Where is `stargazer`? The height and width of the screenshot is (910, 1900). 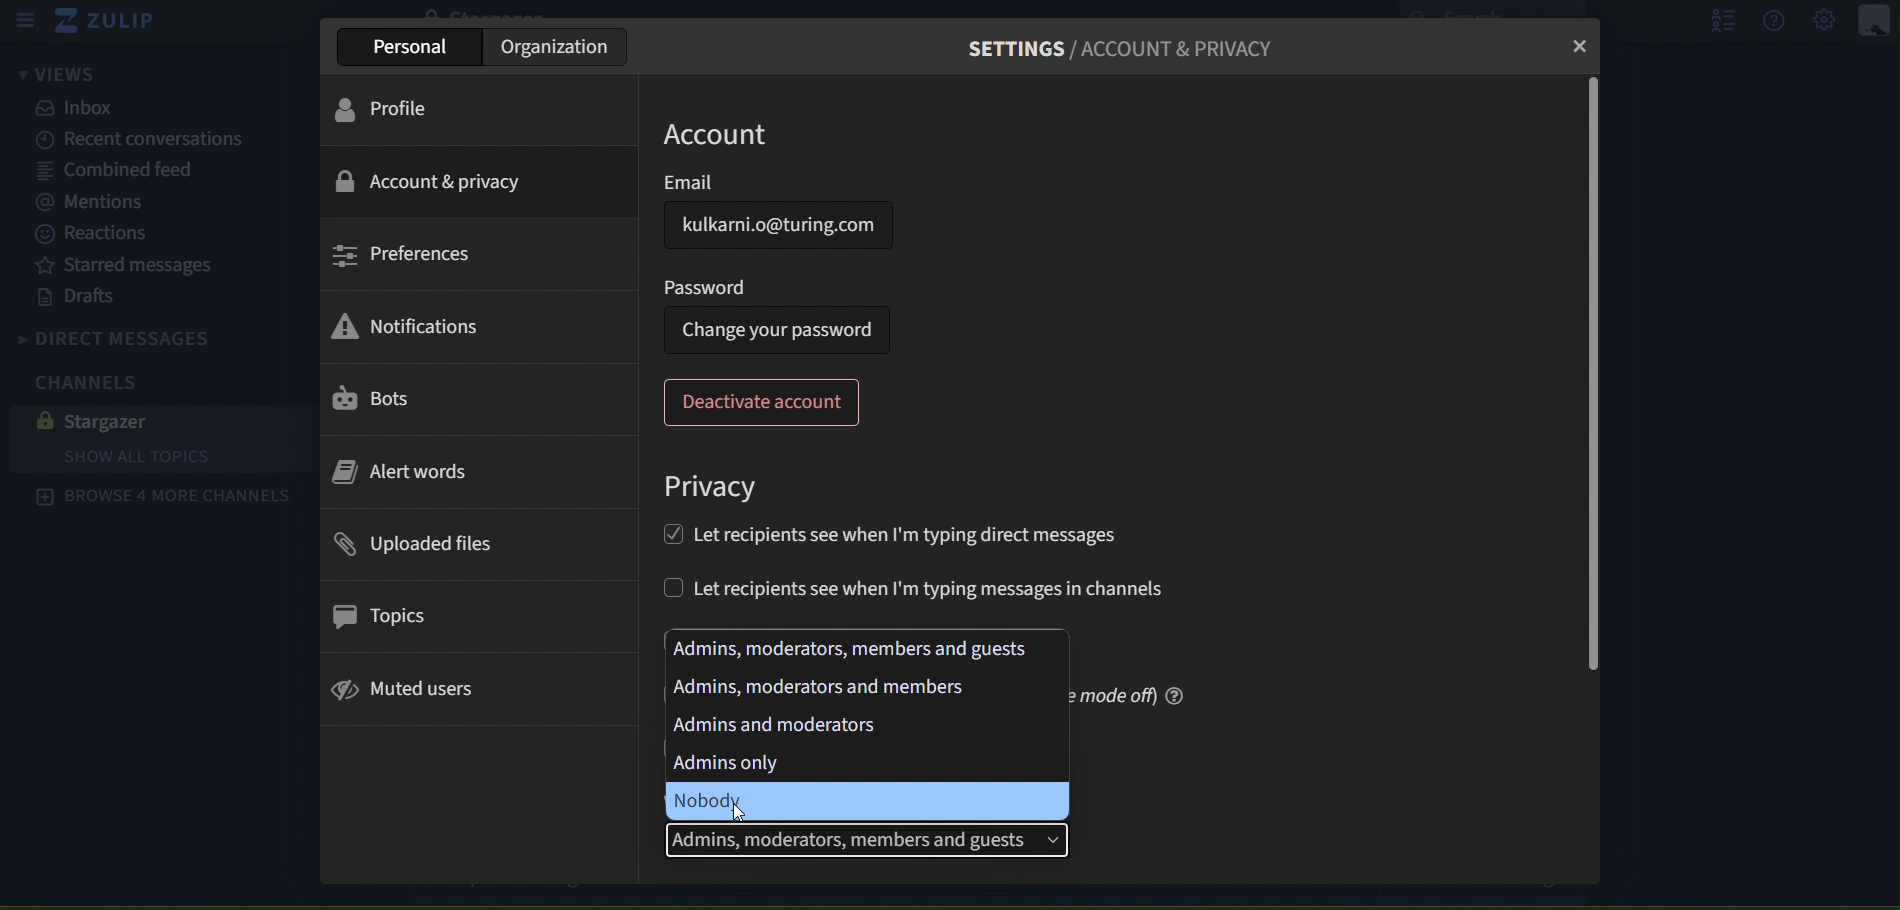
stargazer is located at coordinates (104, 420).